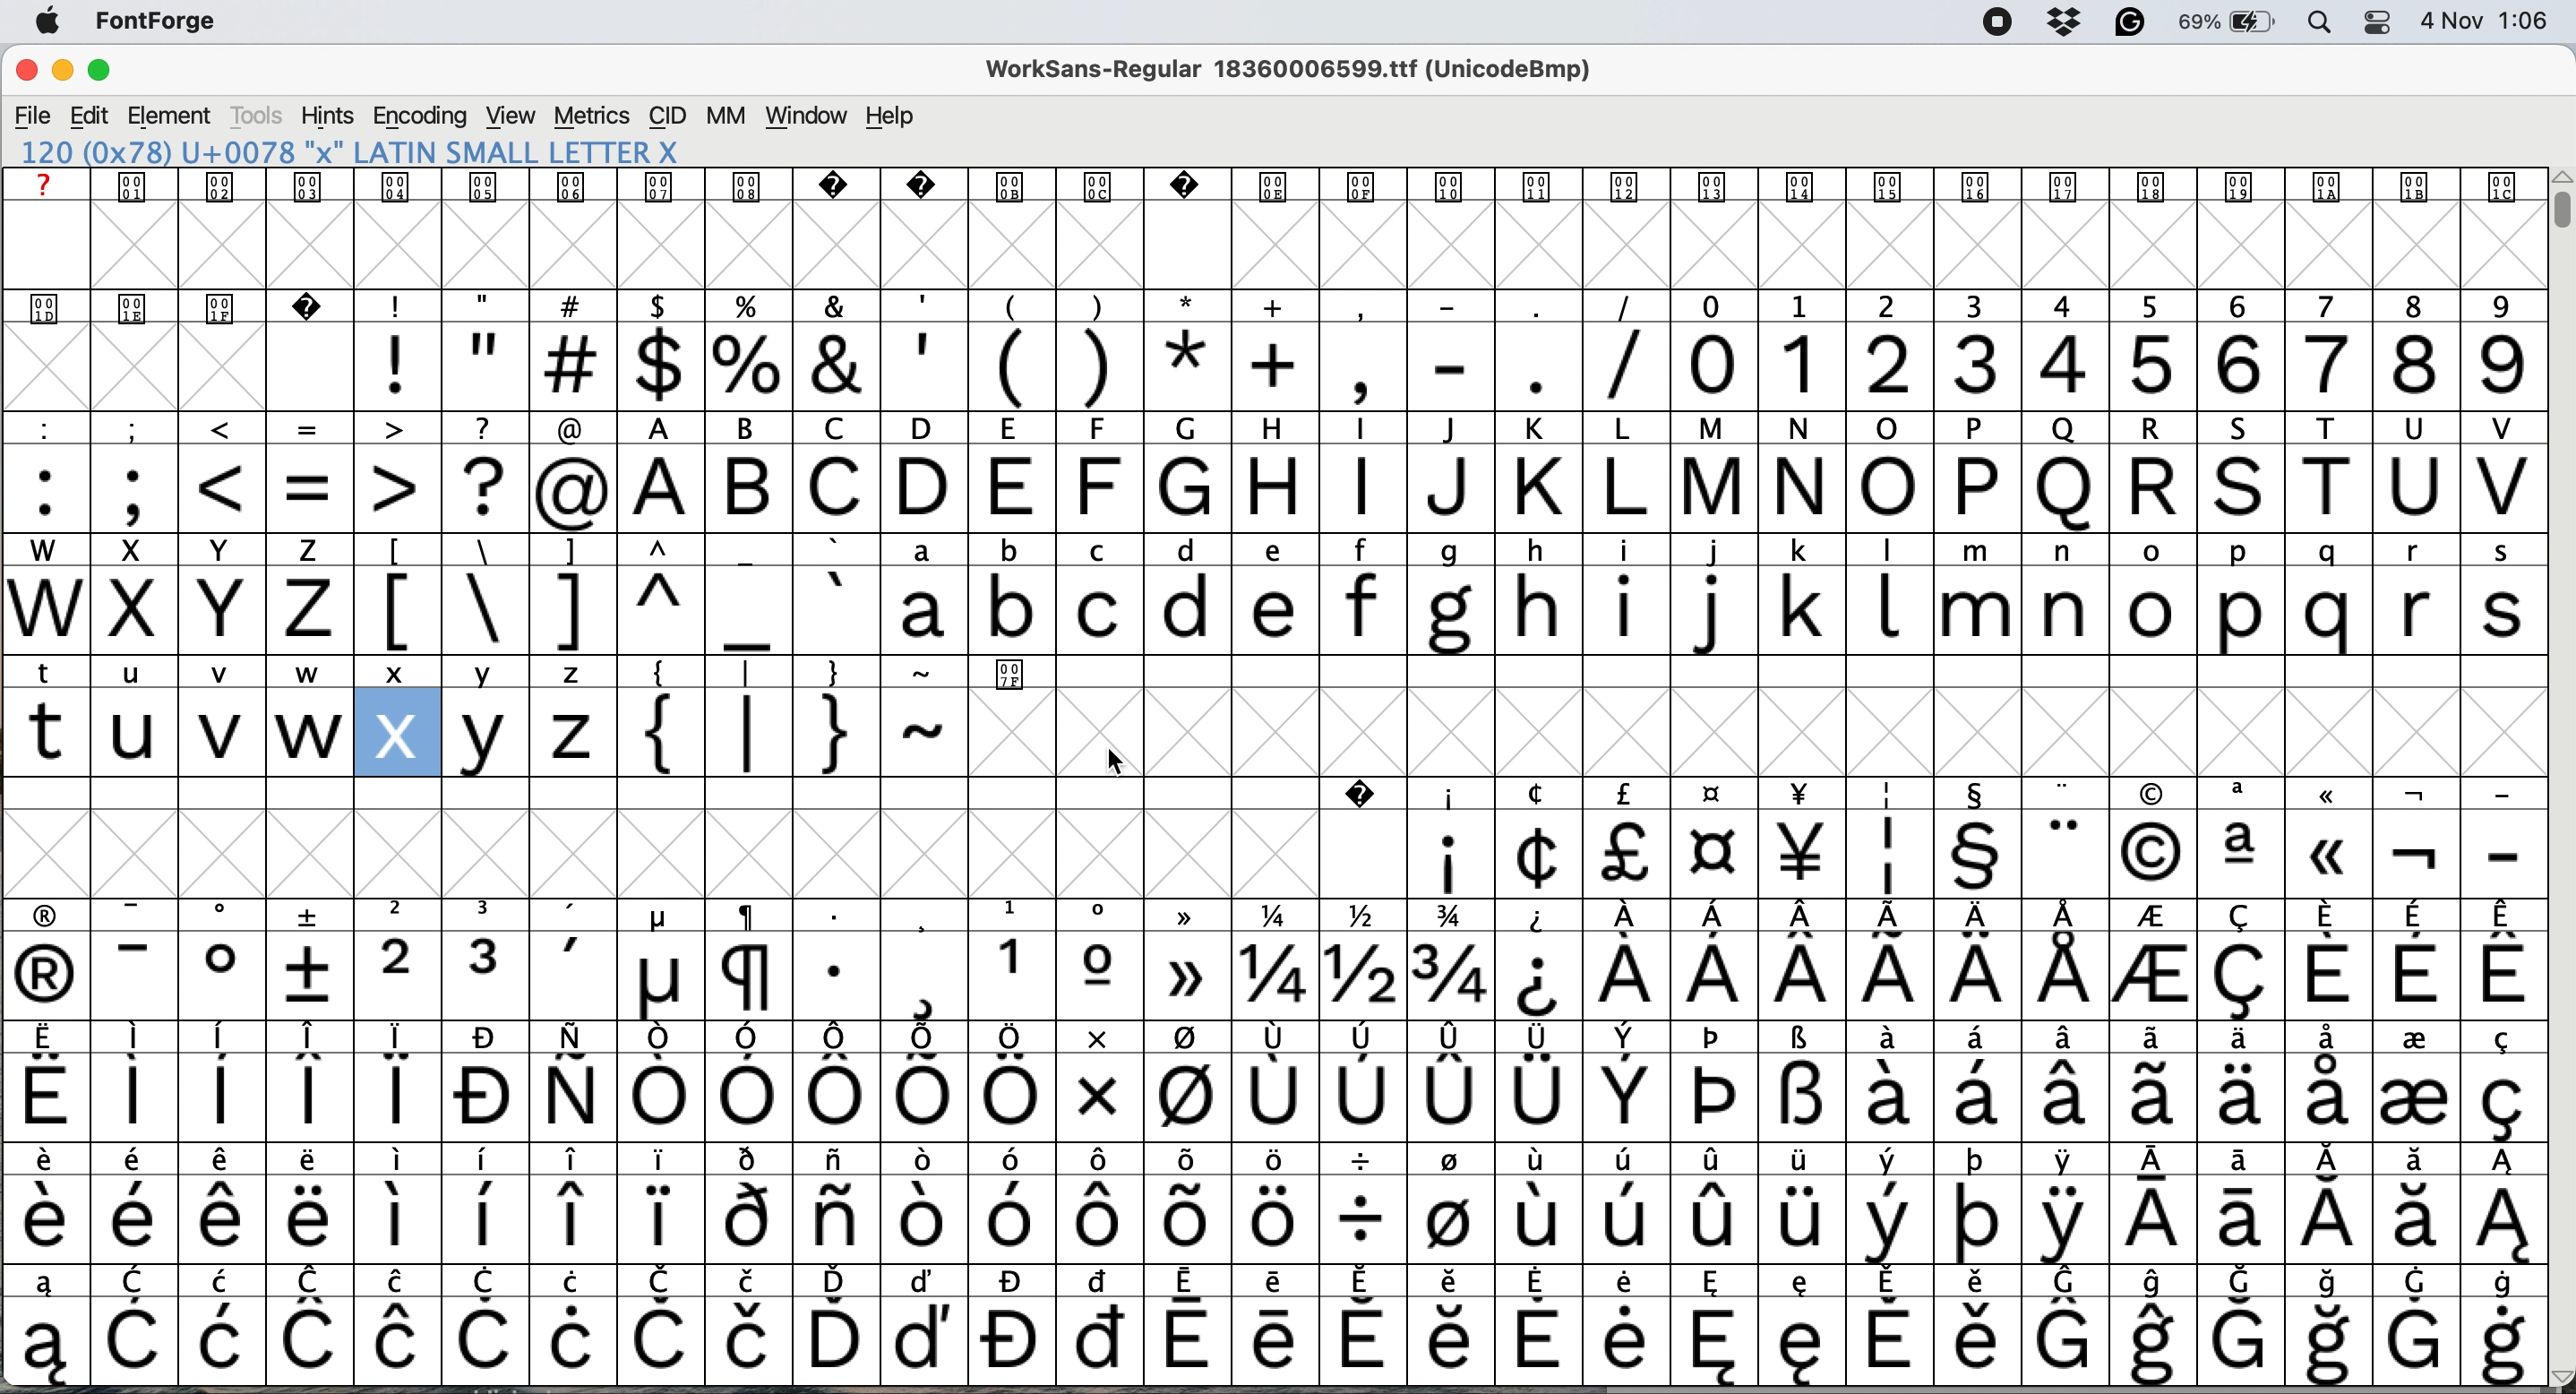 The image size is (2576, 1394). Describe the element at coordinates (60, 73) in the screenshot. I see `minimise` at that location.